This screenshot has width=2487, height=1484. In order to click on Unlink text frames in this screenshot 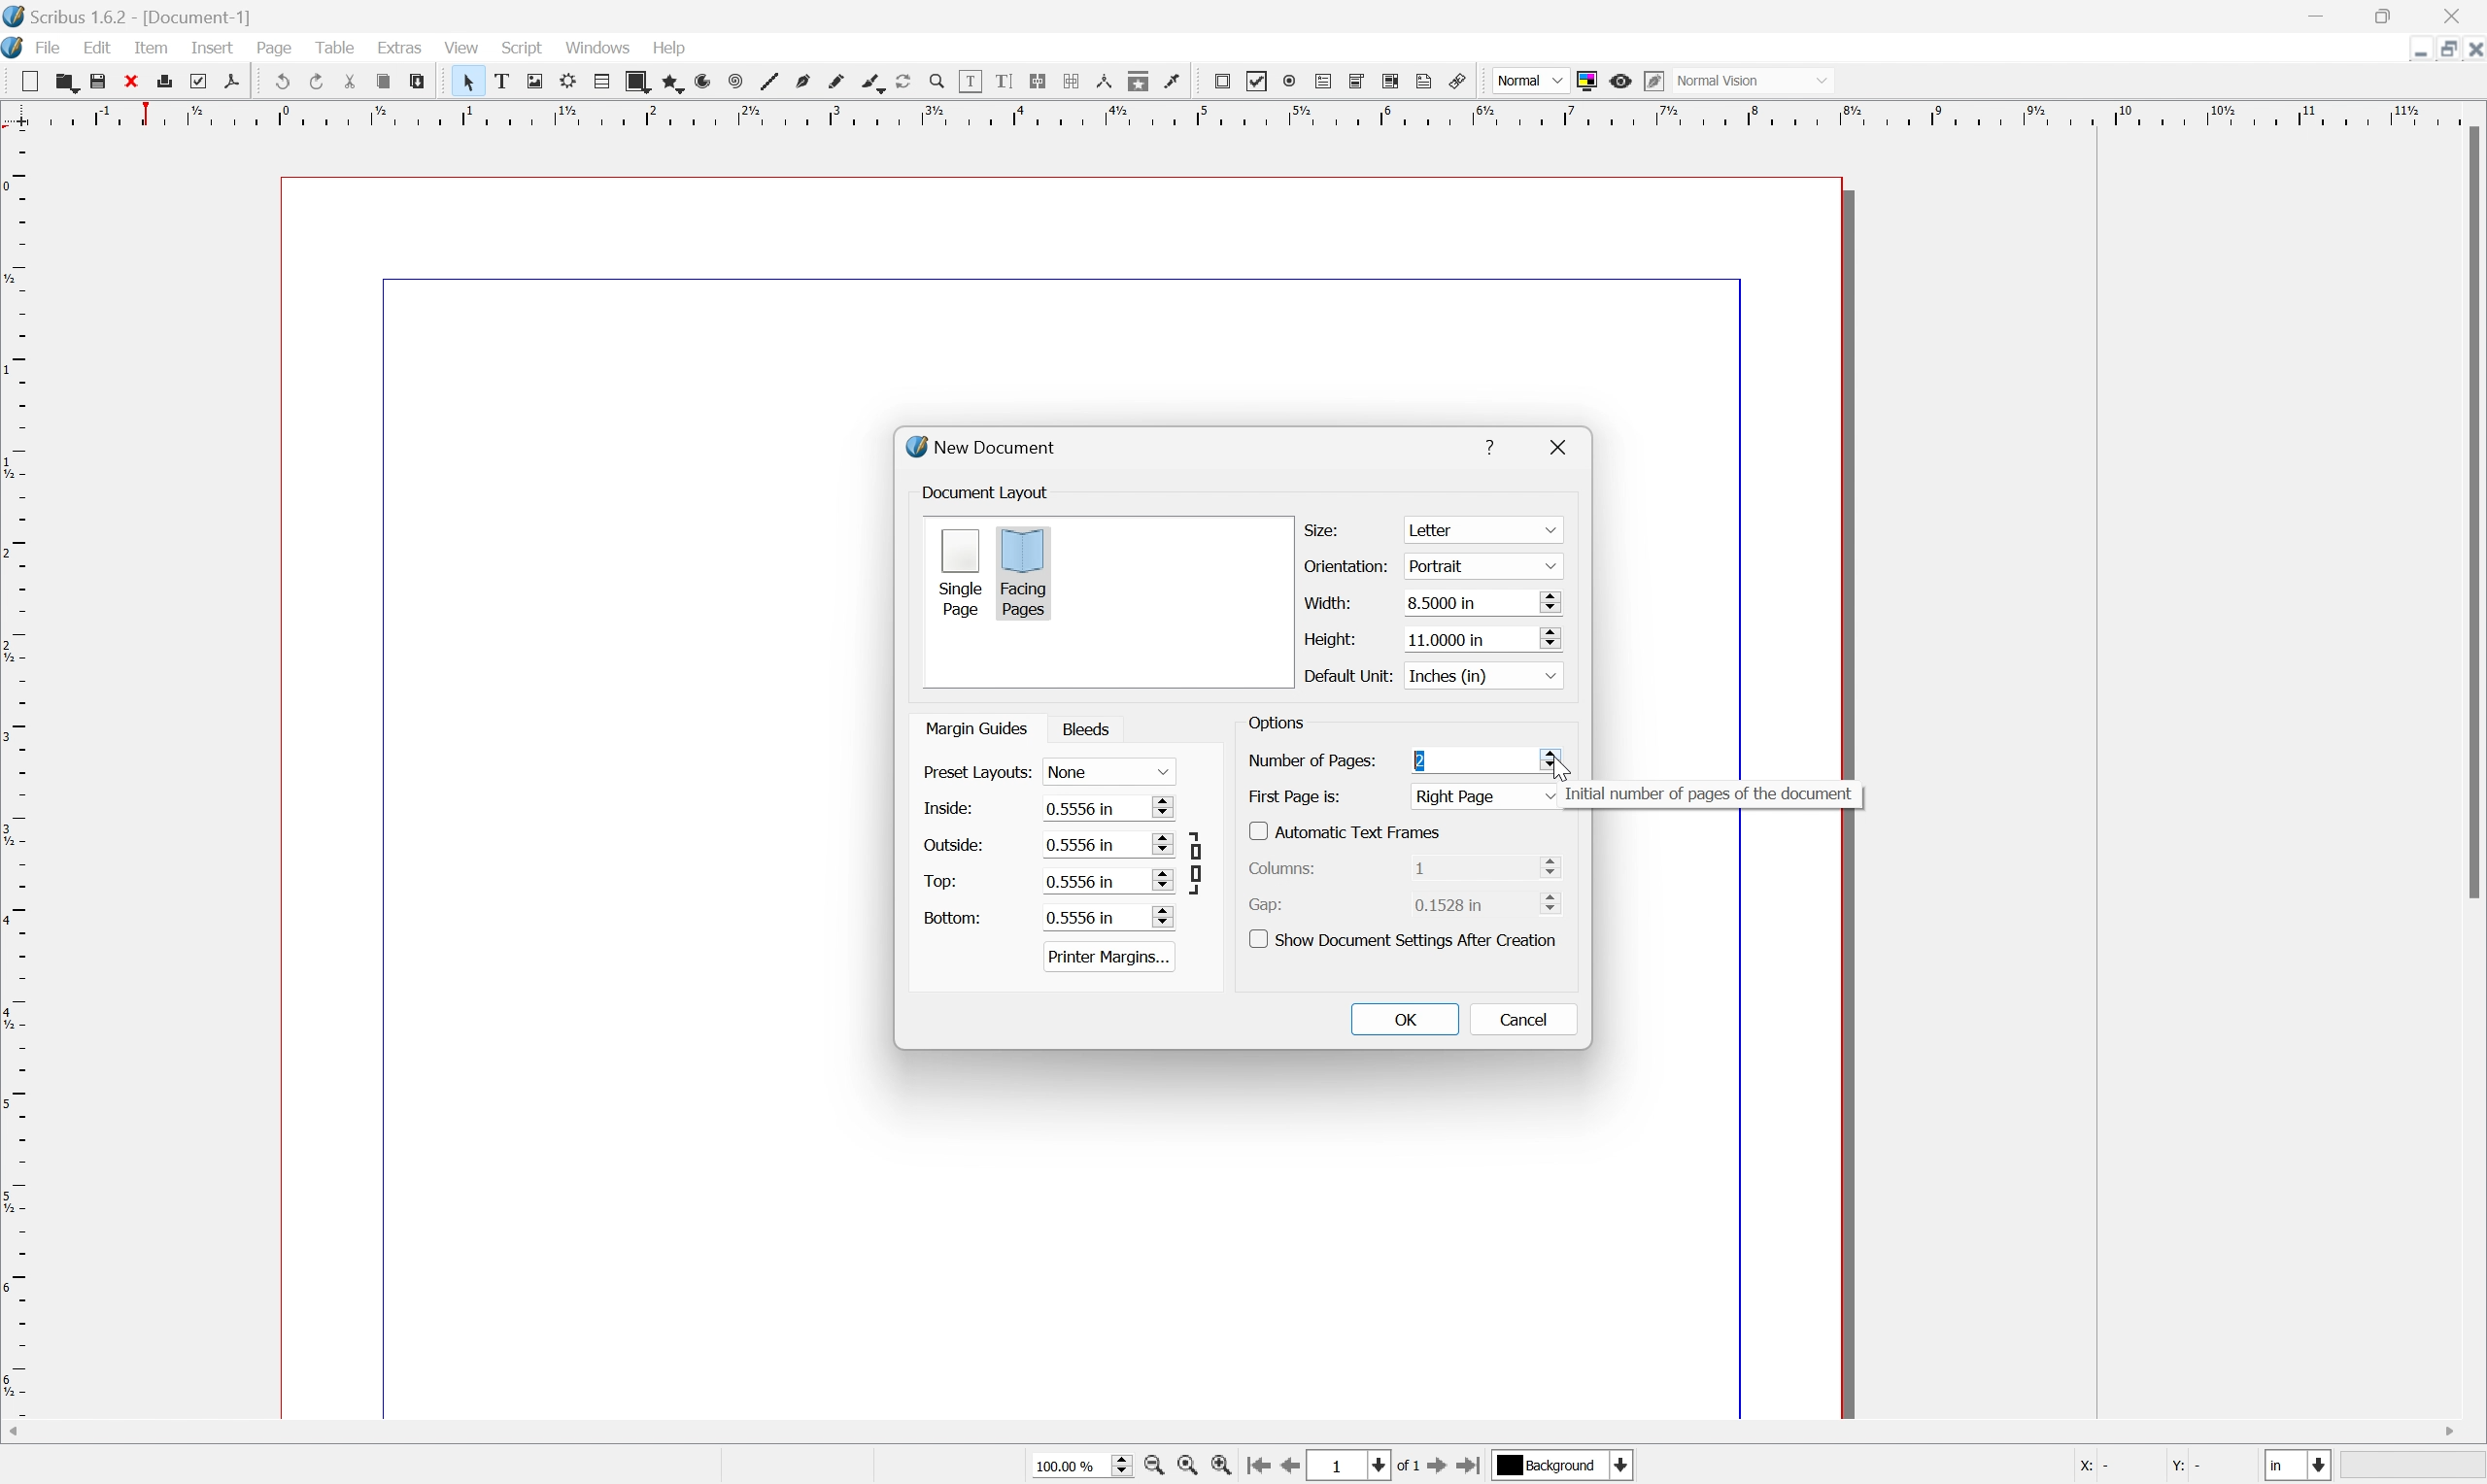, I will do `click(1075, 83)`.